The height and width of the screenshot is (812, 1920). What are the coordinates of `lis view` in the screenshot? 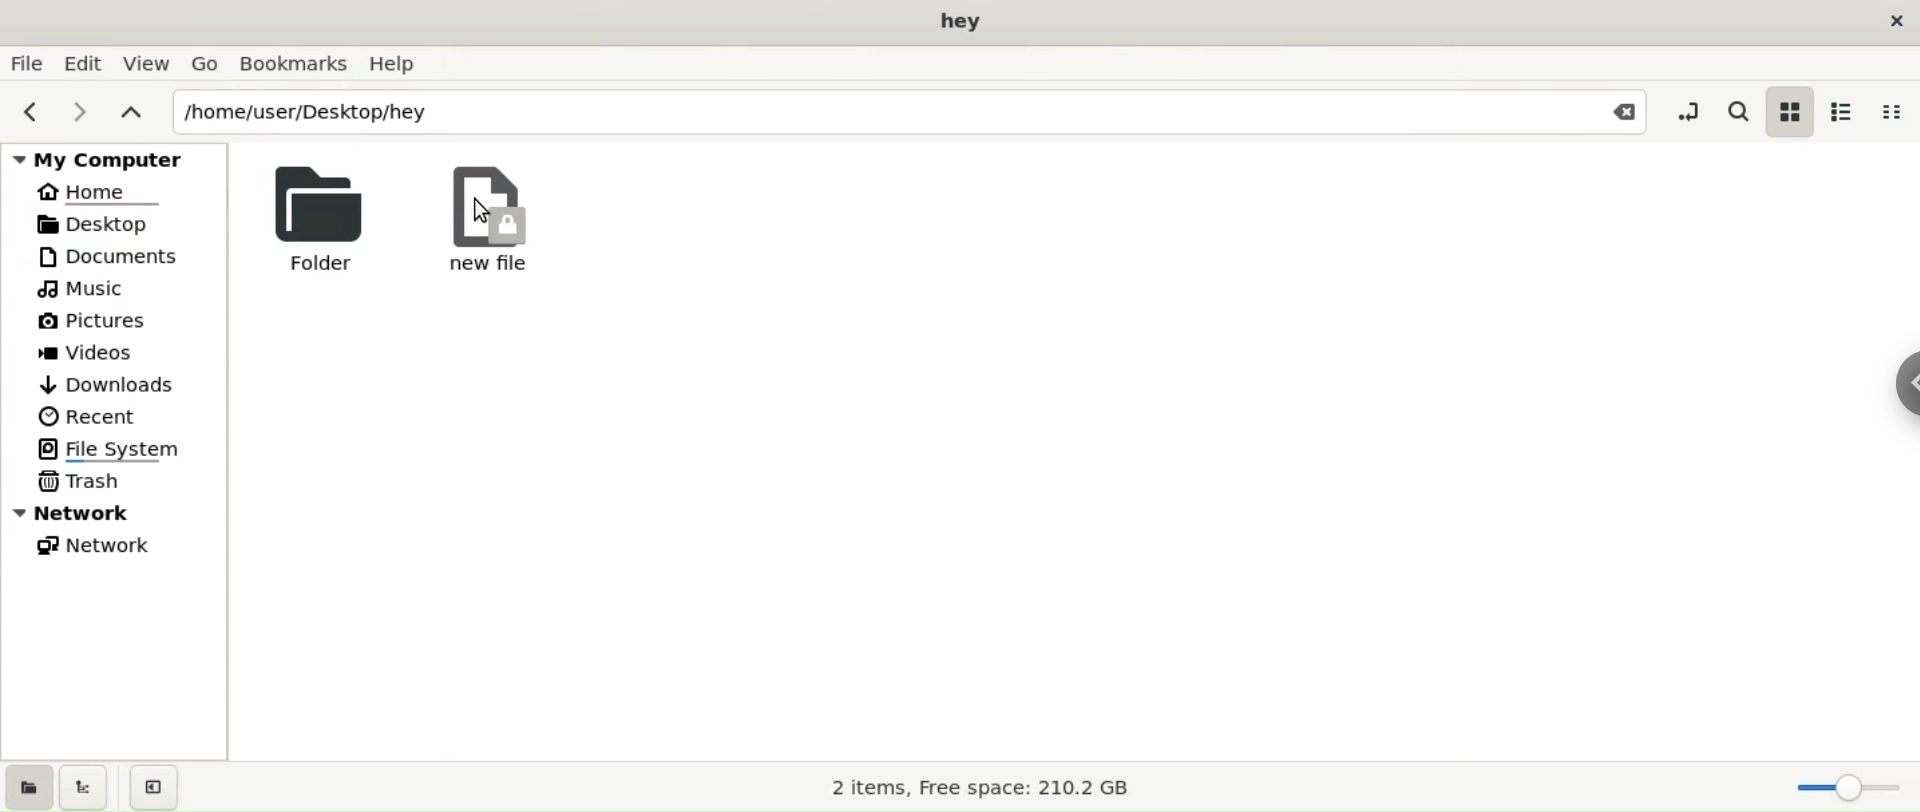 It's located at (1848, 109).